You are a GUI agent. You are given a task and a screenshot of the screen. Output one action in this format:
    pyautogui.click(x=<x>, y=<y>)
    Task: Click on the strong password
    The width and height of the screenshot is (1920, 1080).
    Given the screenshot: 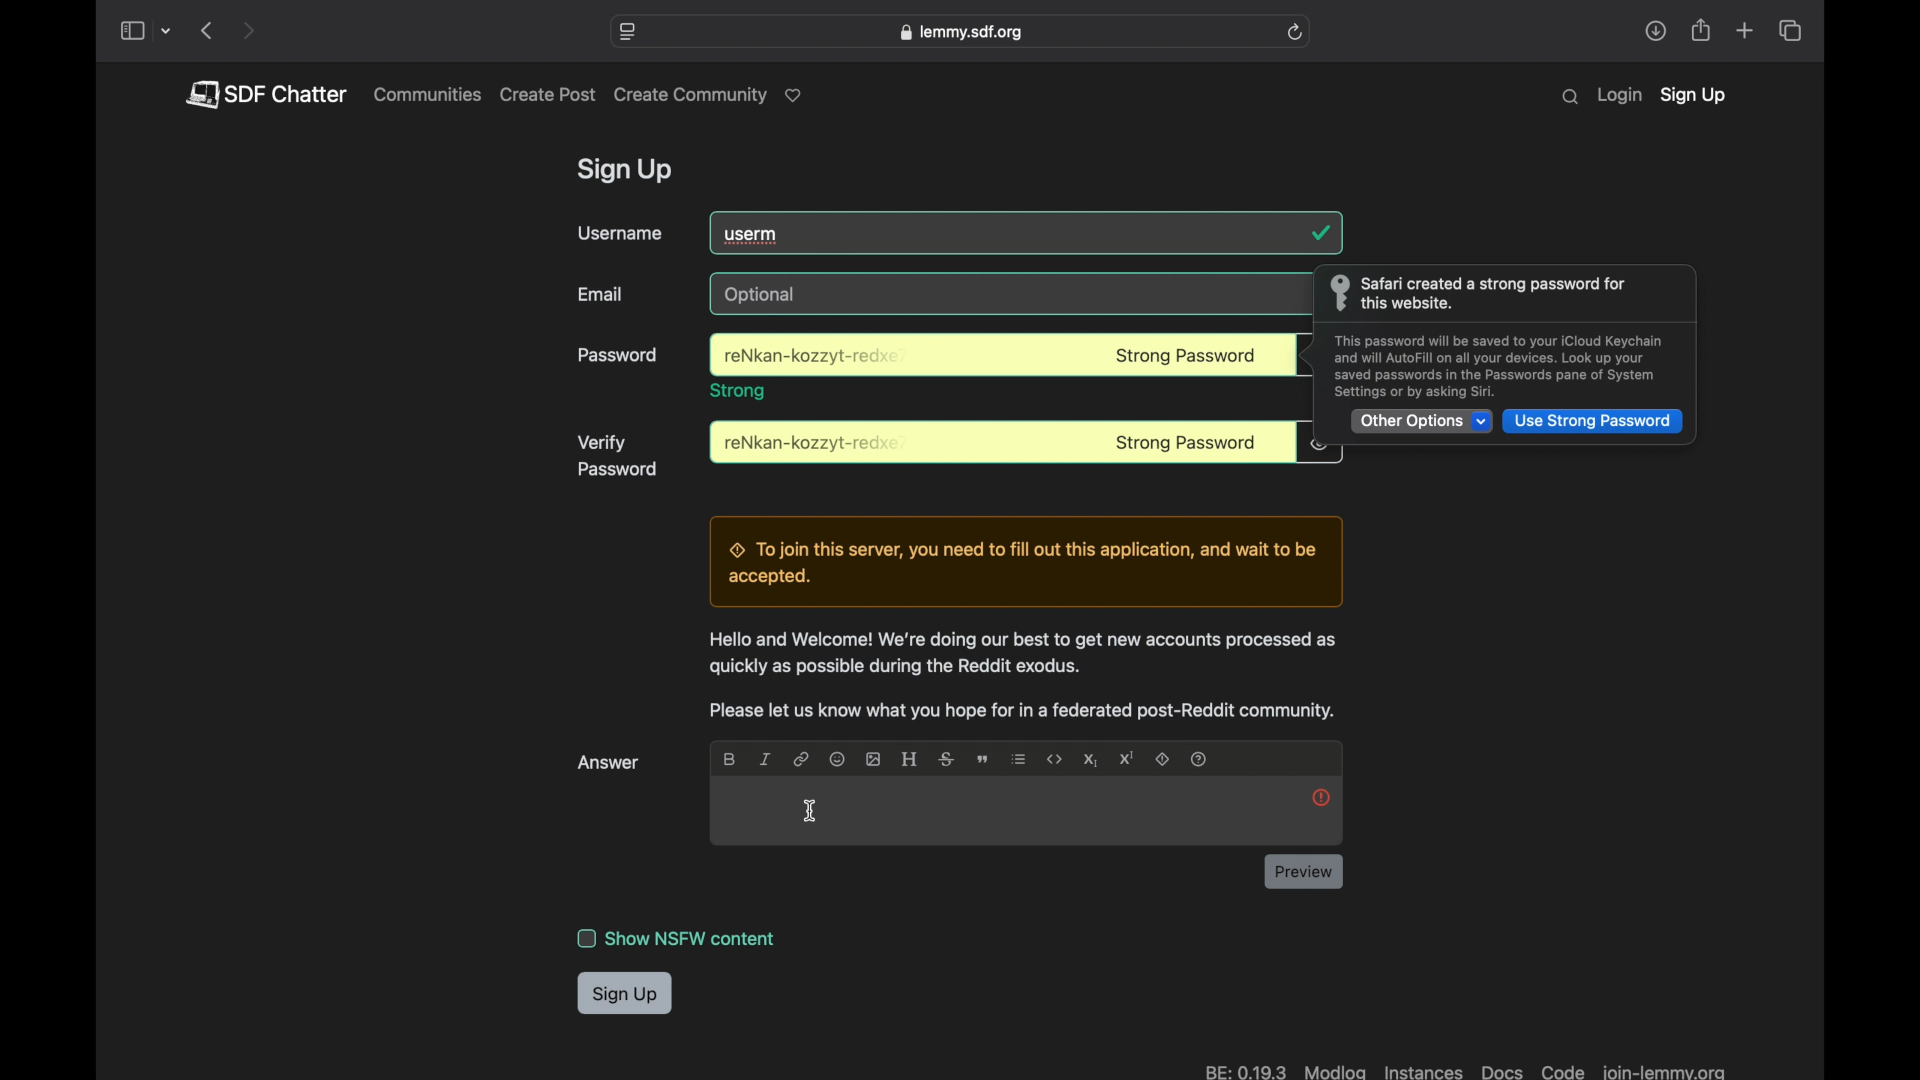 What is the action you would take?
    pyautogui.click(x=1186, y=356)
    